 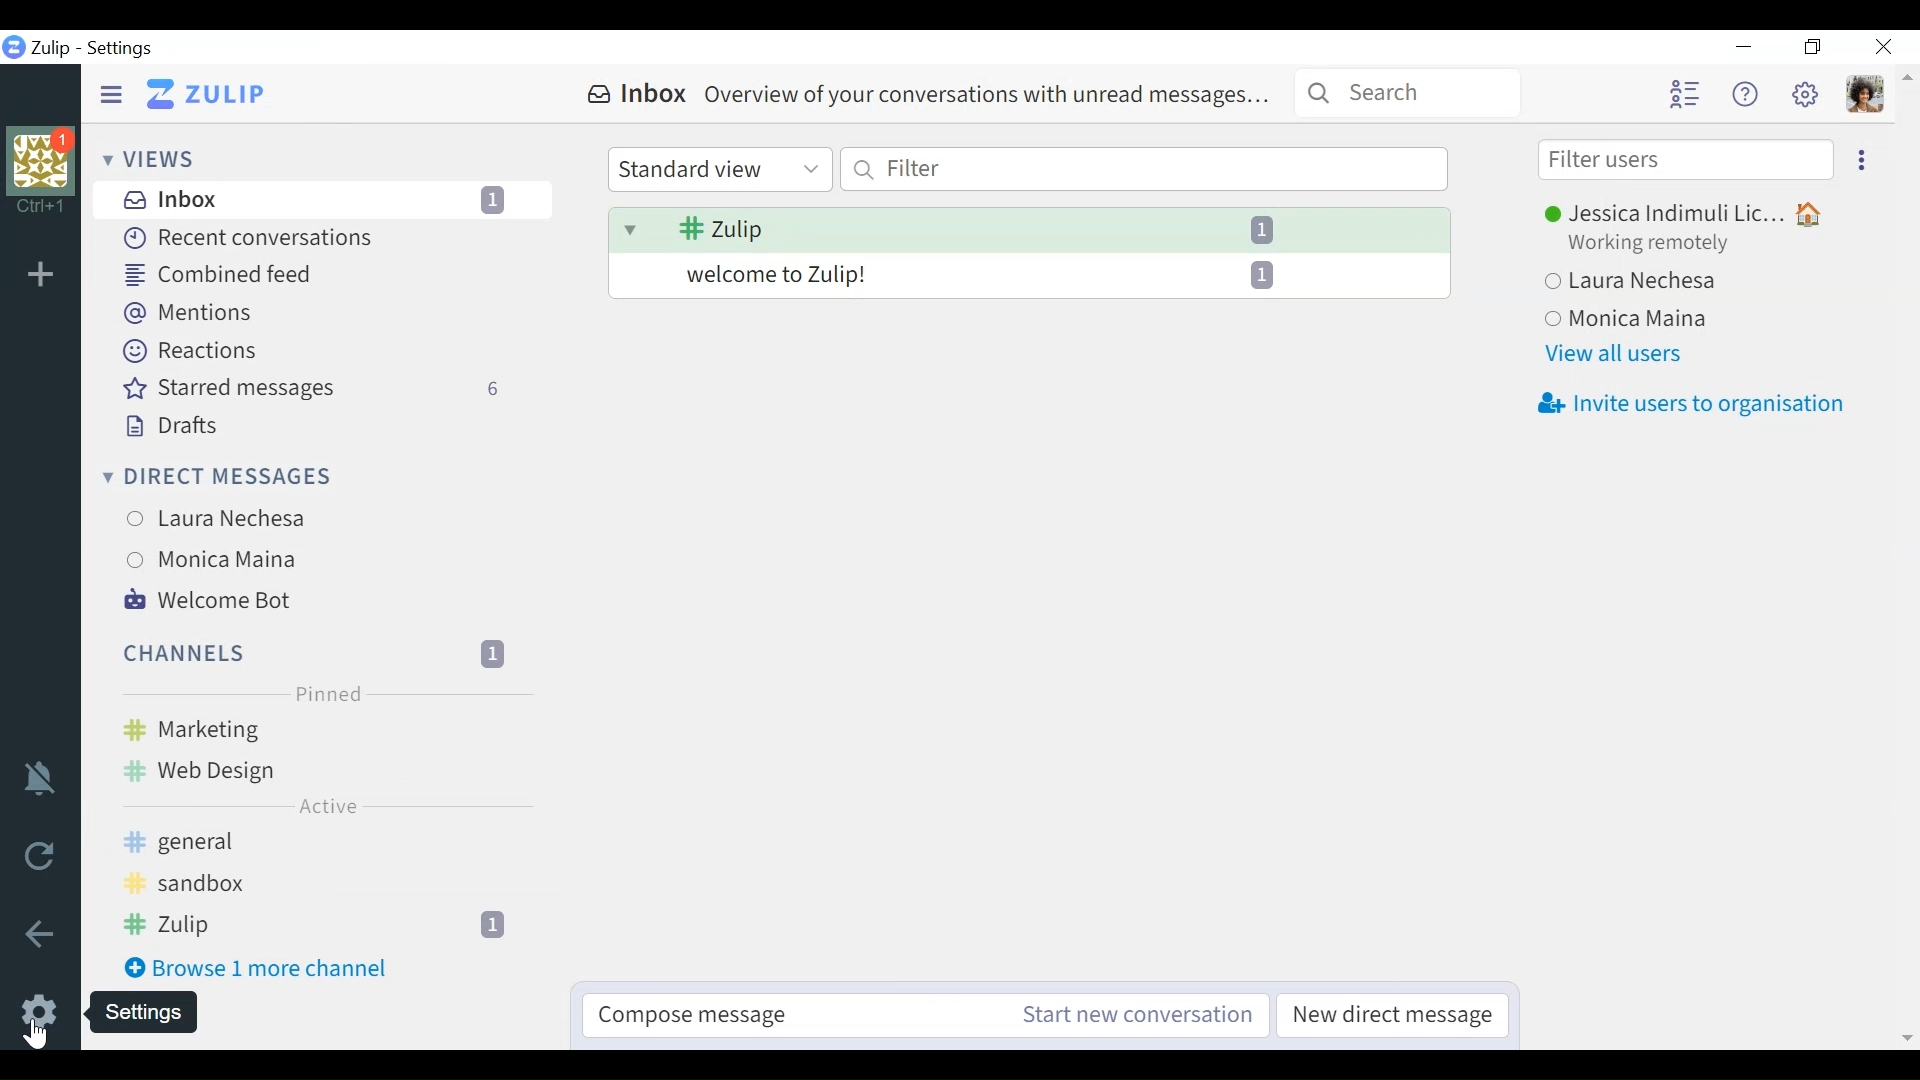 What do you see at coordinates (327, 696) in the screenshot?
I see `Pinned` at bounding box center [327, 696].